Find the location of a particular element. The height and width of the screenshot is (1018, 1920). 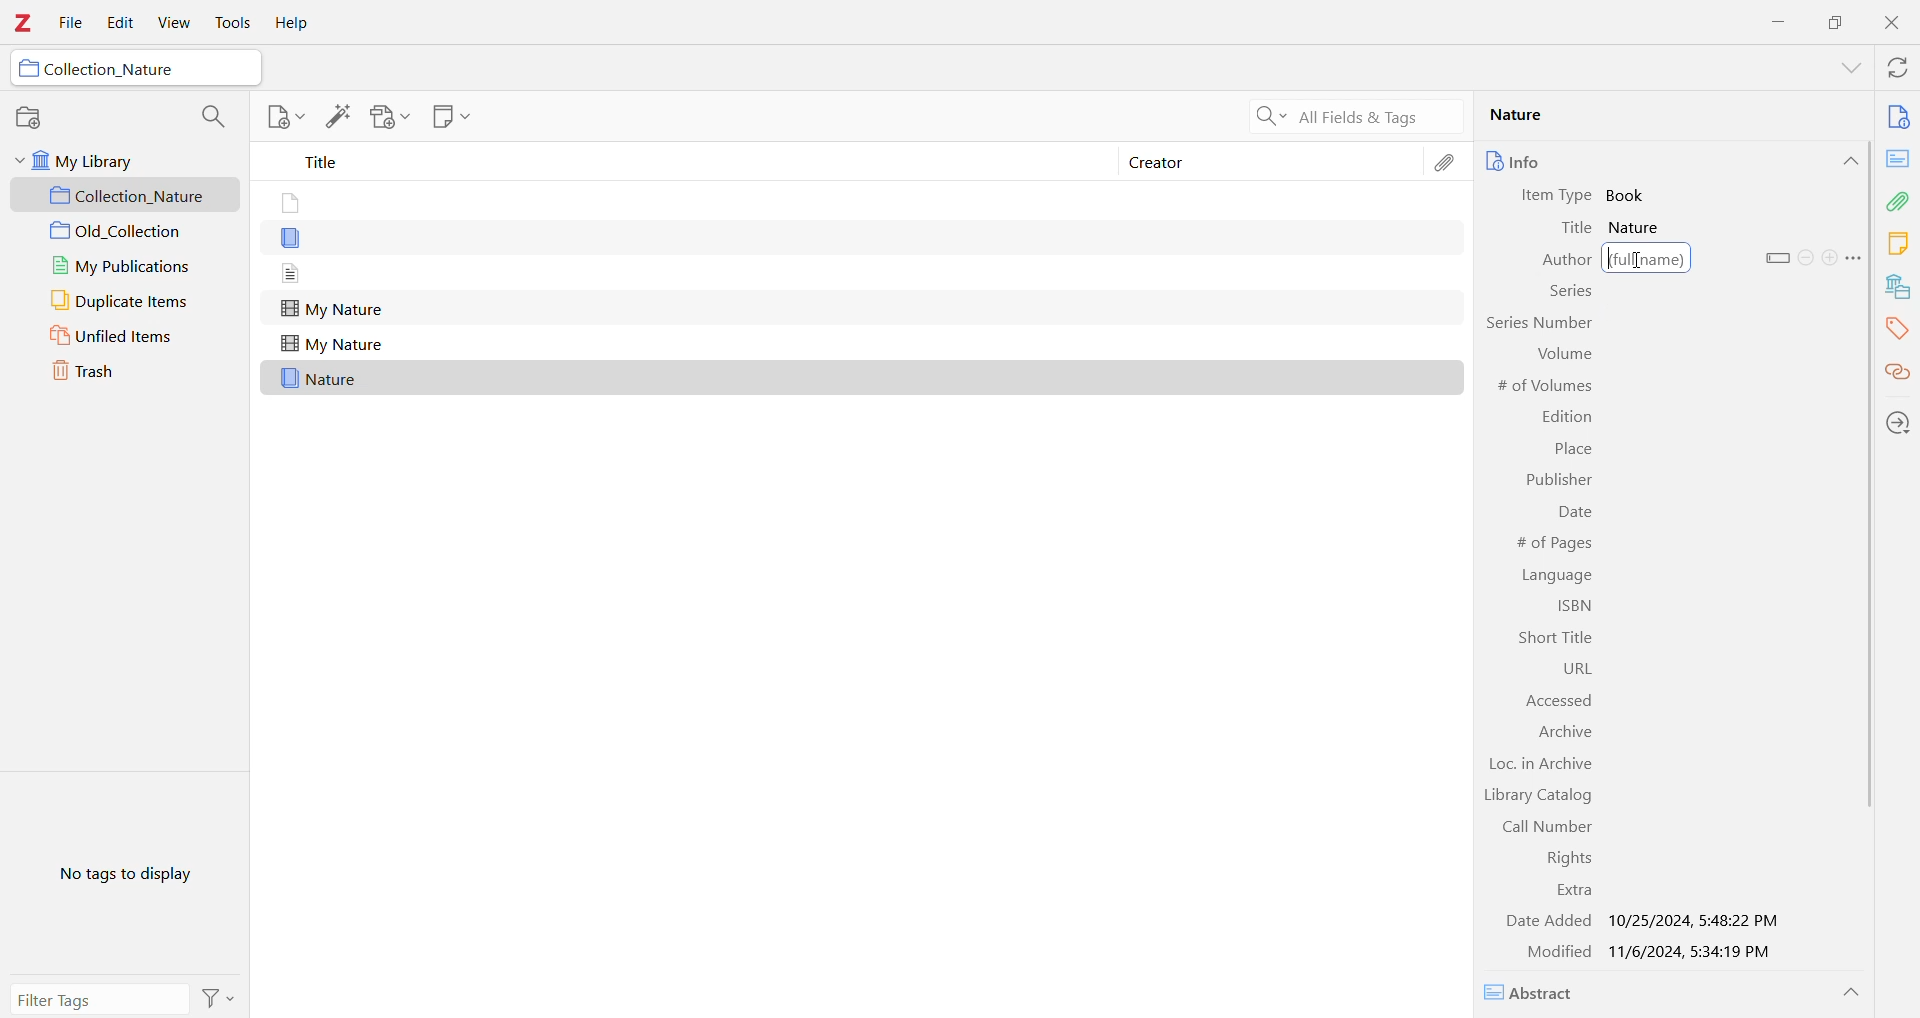

Info is located at coordinates (1898, 119).